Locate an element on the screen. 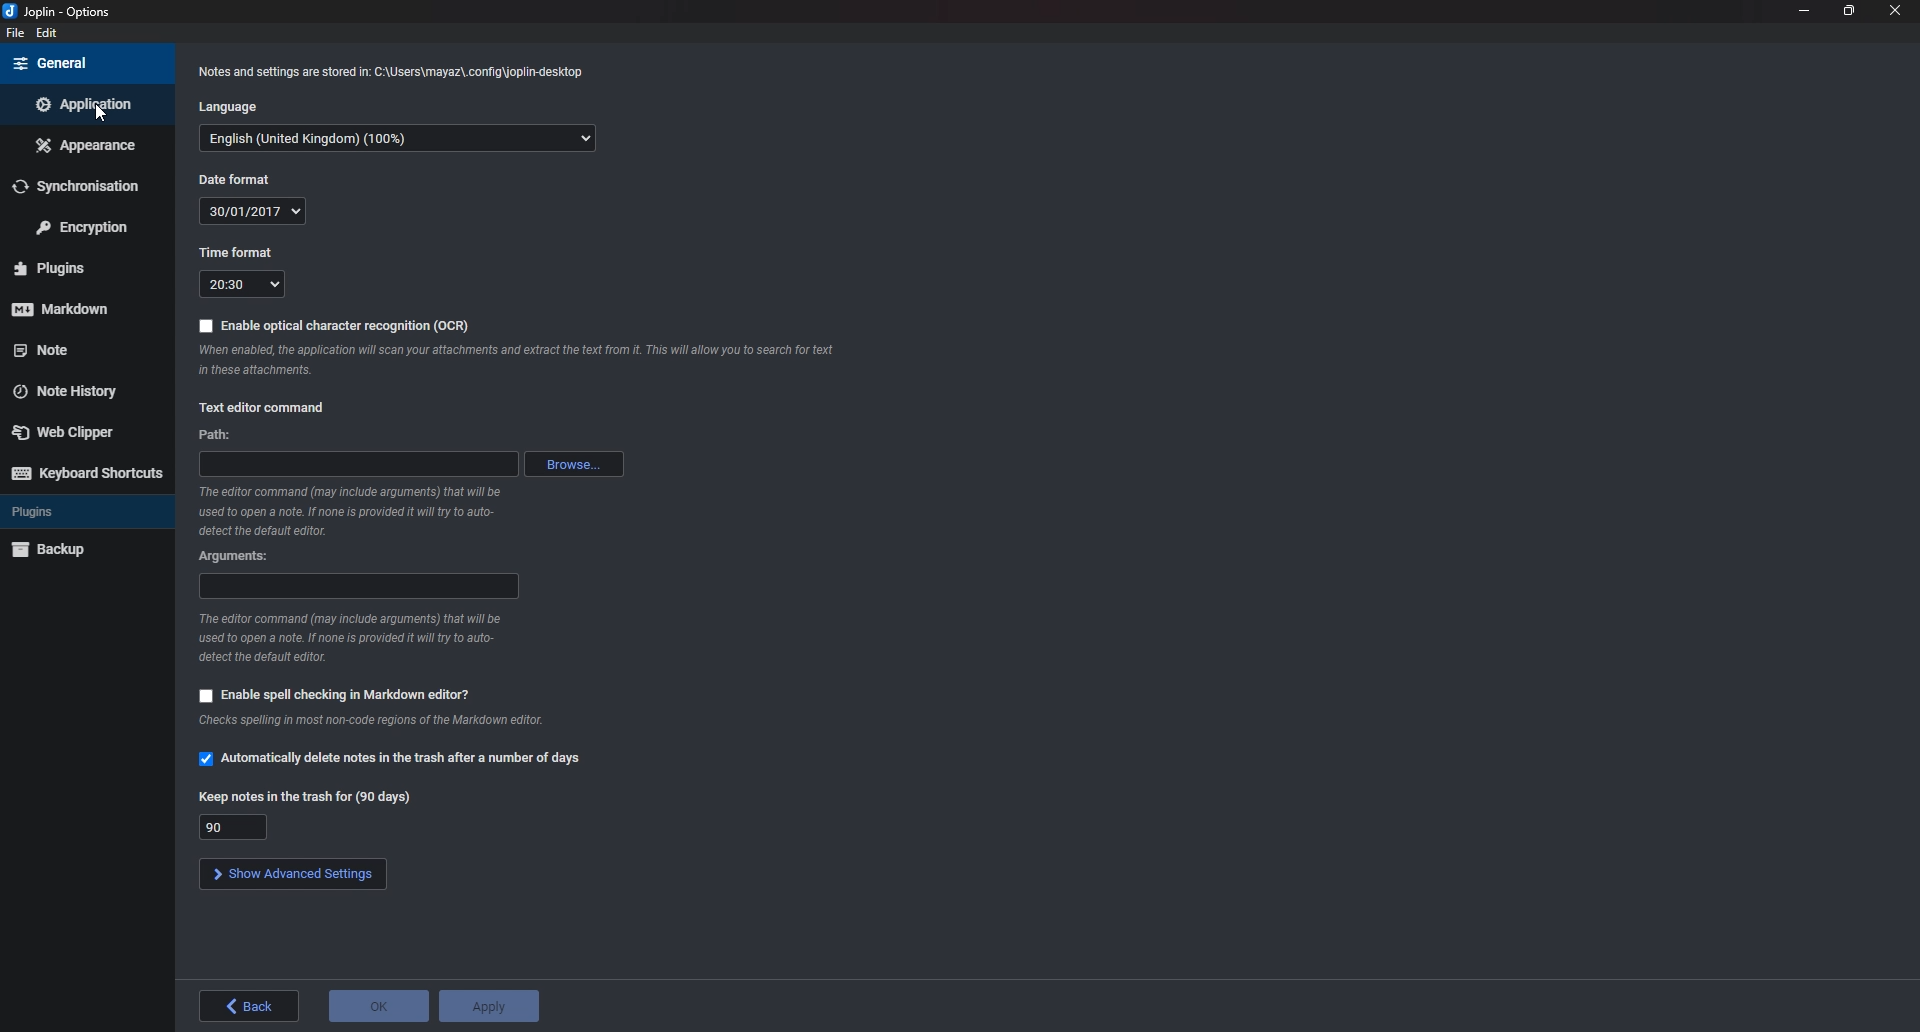  markdown is located at coordinates (71, 310).